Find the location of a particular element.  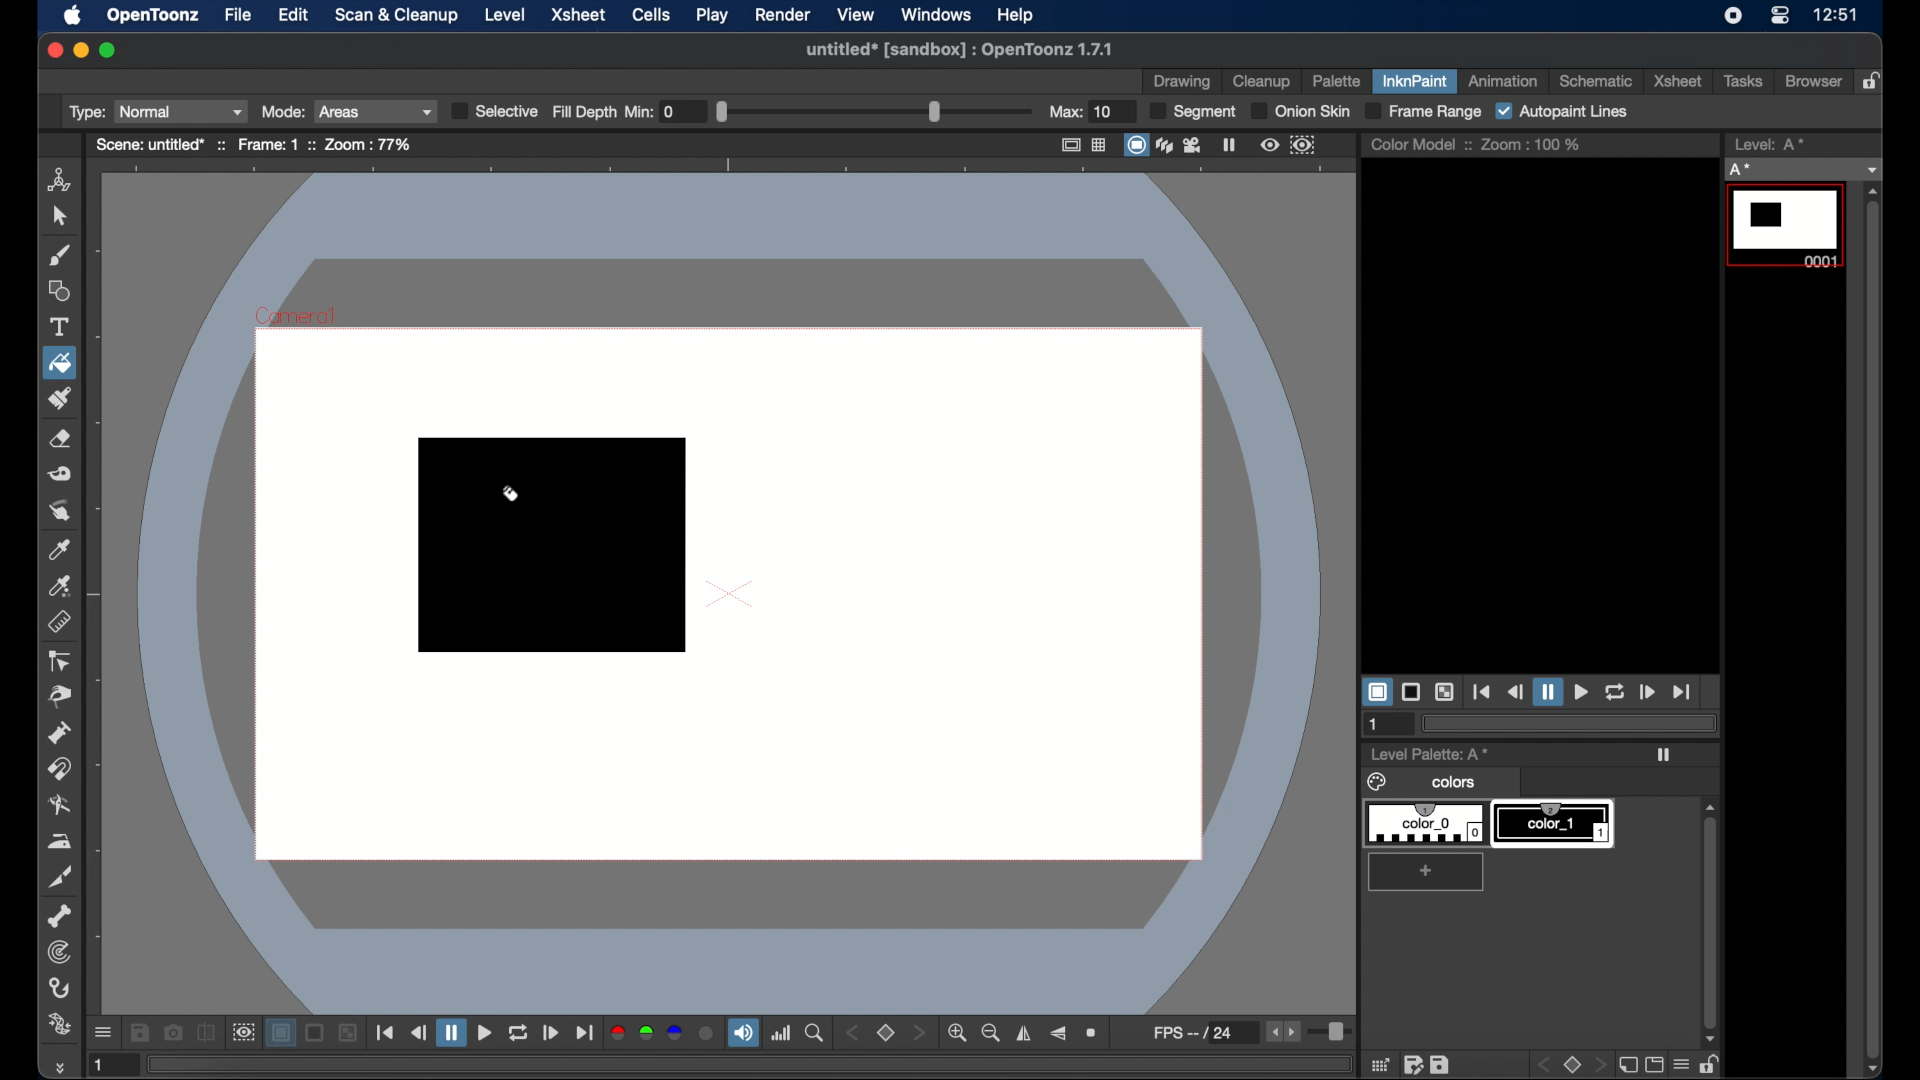

magnet tool is located at coordinates (59, 769).